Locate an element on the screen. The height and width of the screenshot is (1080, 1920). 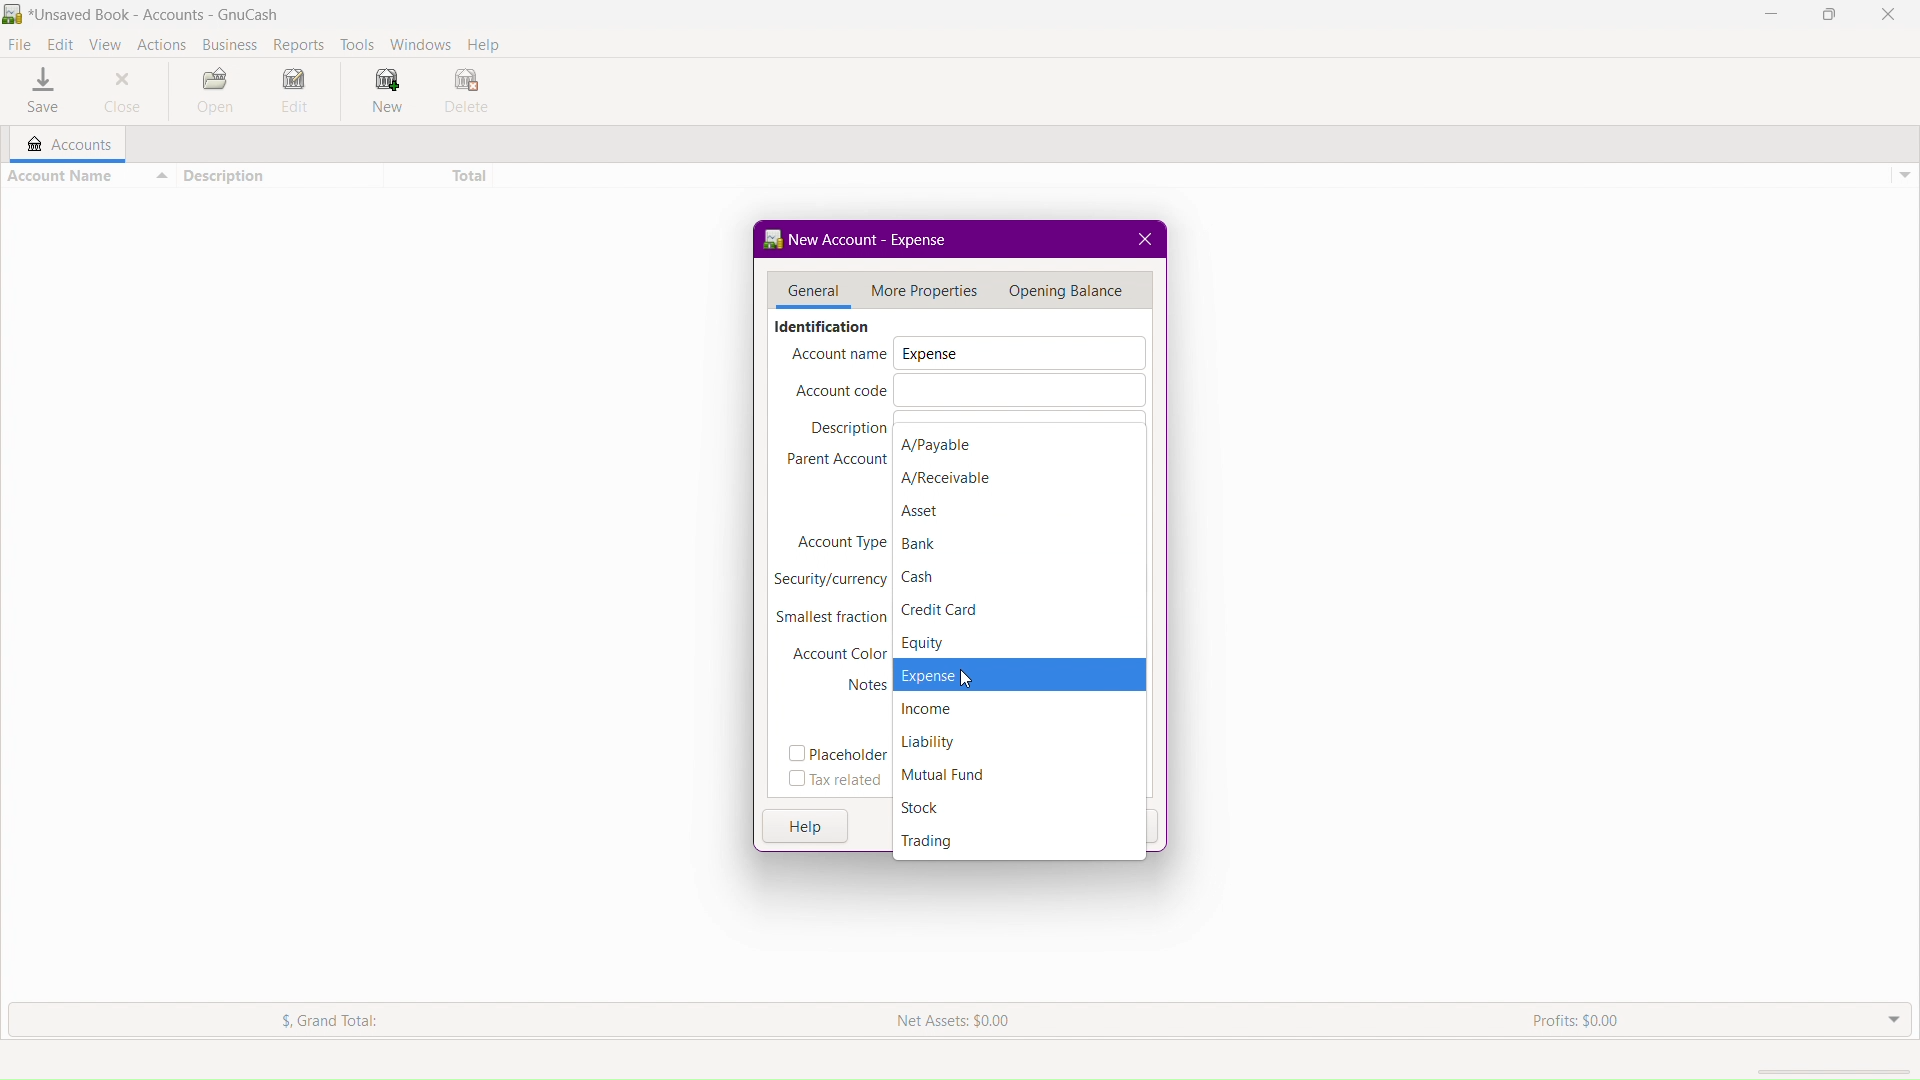
Description is located at coordinates (838, 430).